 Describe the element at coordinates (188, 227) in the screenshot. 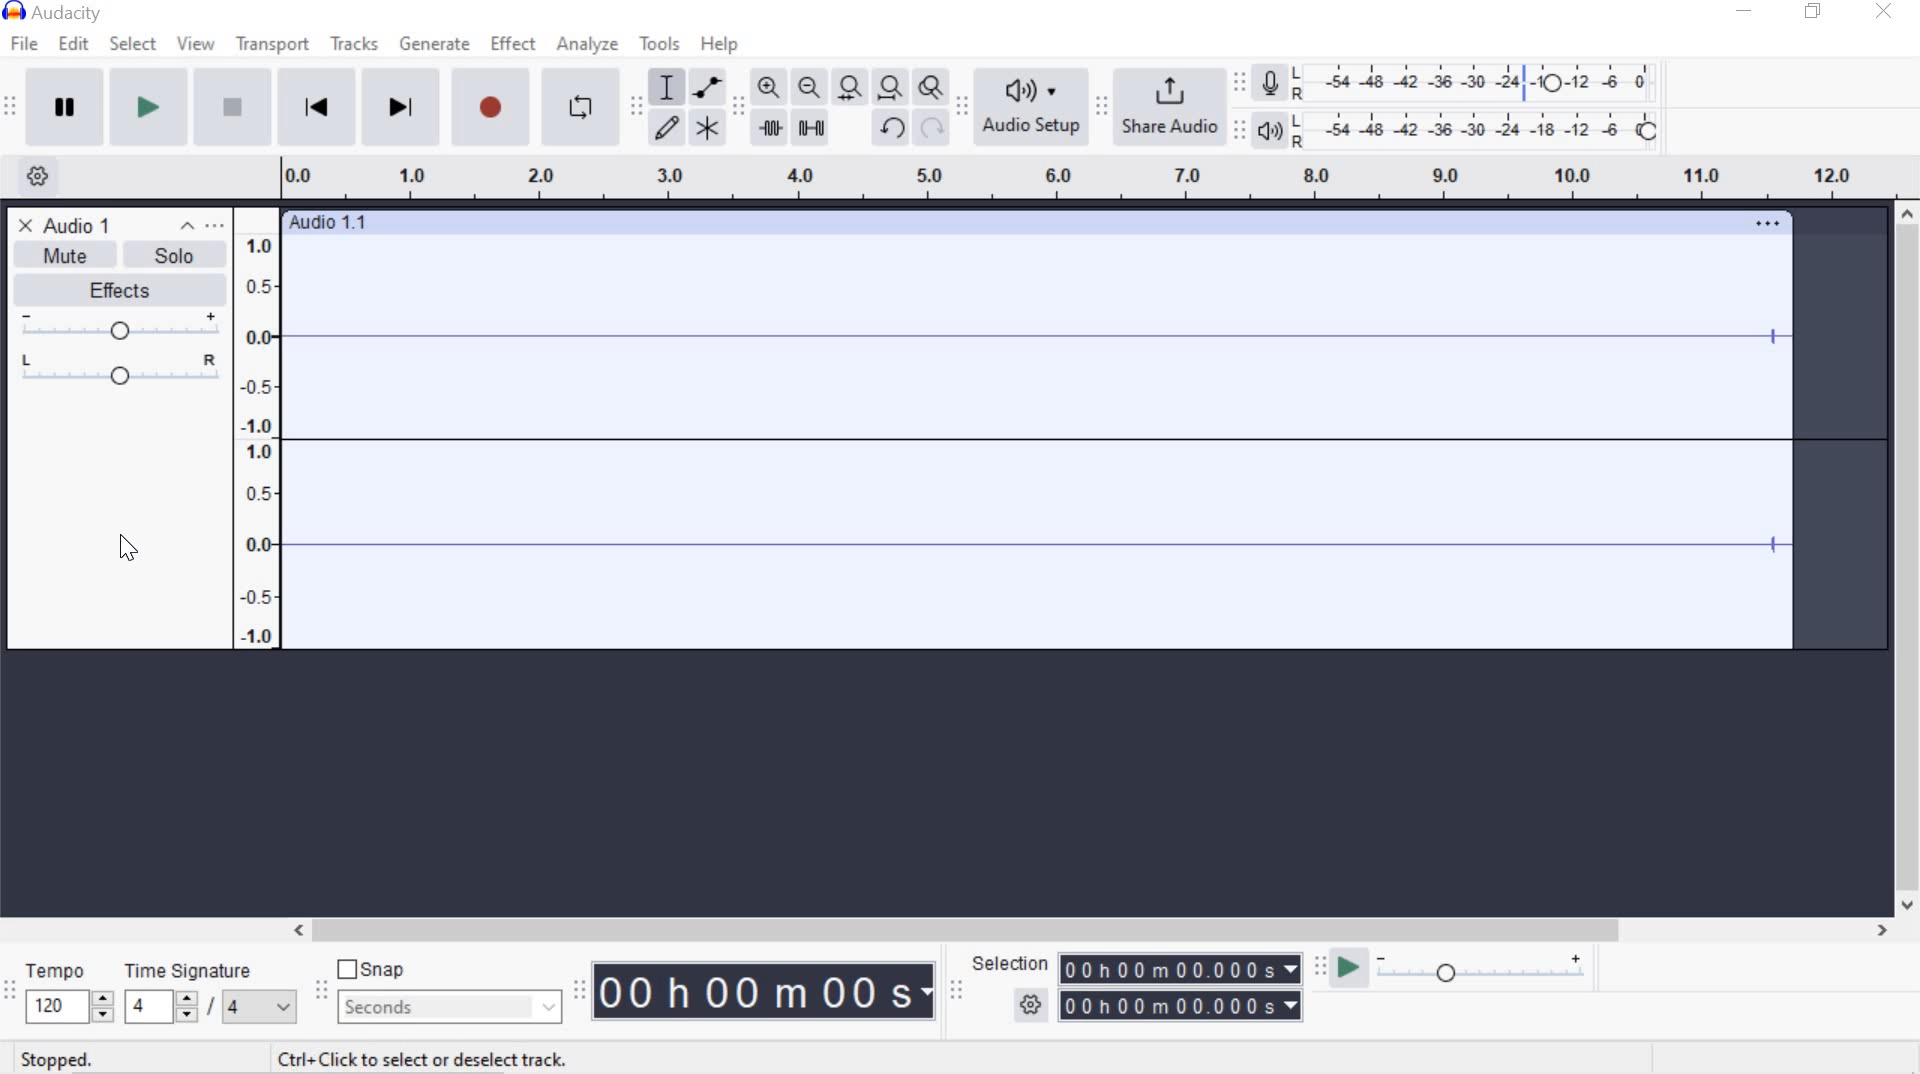

I see `collapse` at that location.